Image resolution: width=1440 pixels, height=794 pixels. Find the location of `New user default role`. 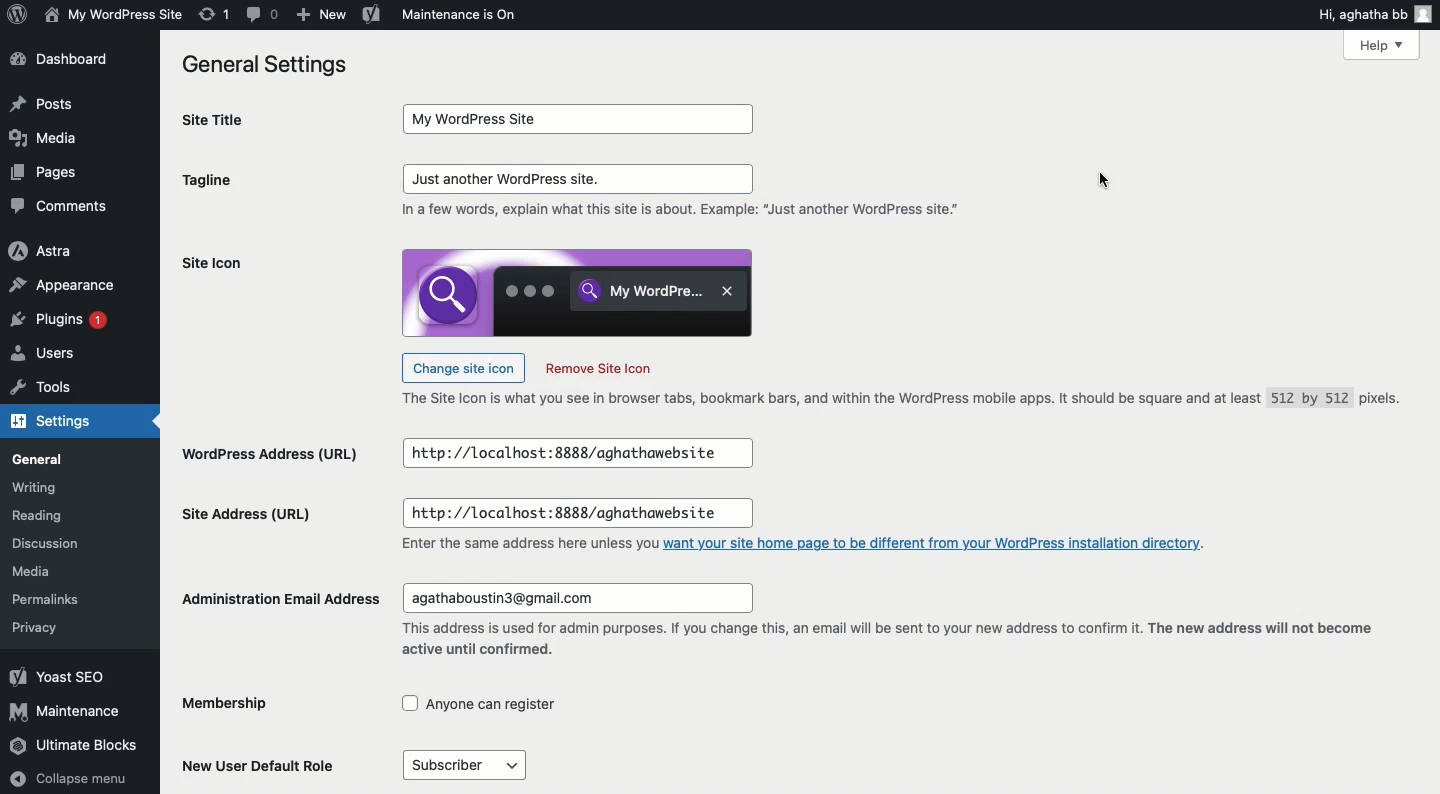

New user default role is located at coordinates (264, 764).